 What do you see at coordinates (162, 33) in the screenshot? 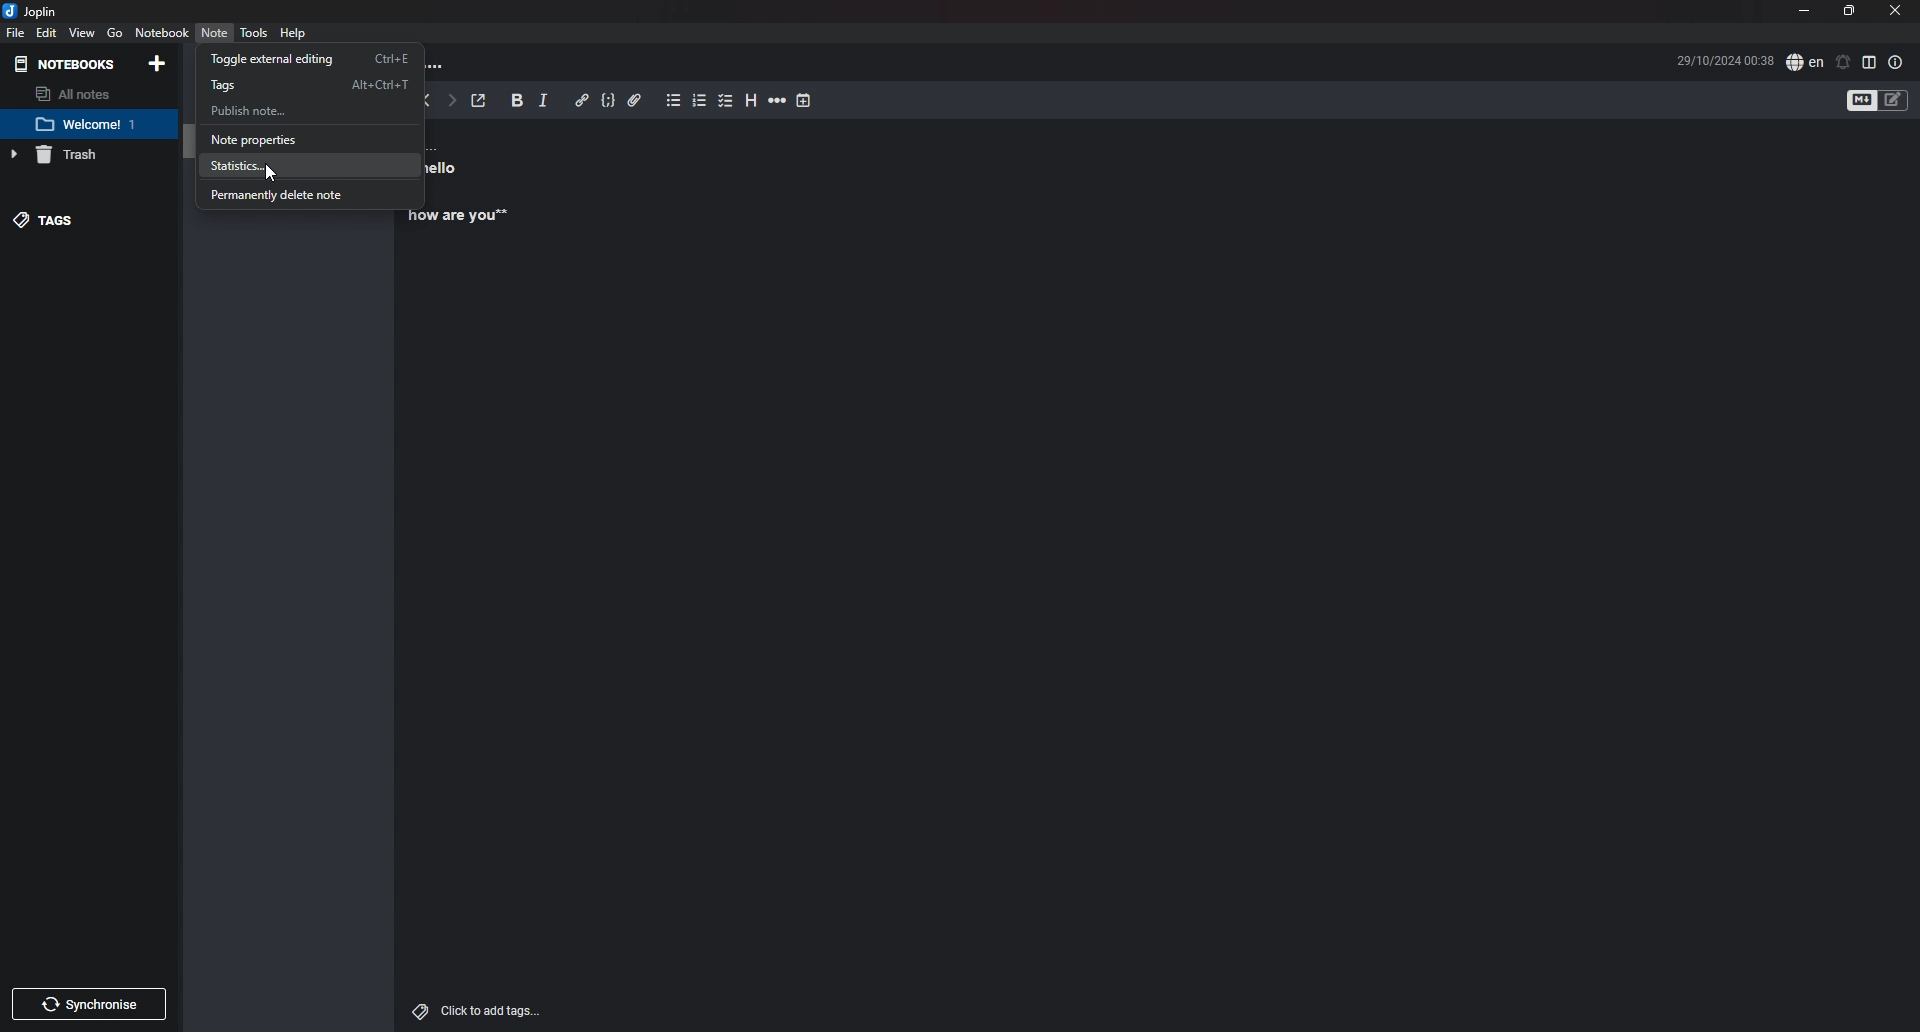
I see `Notebook` at bounding box center [162, 33].